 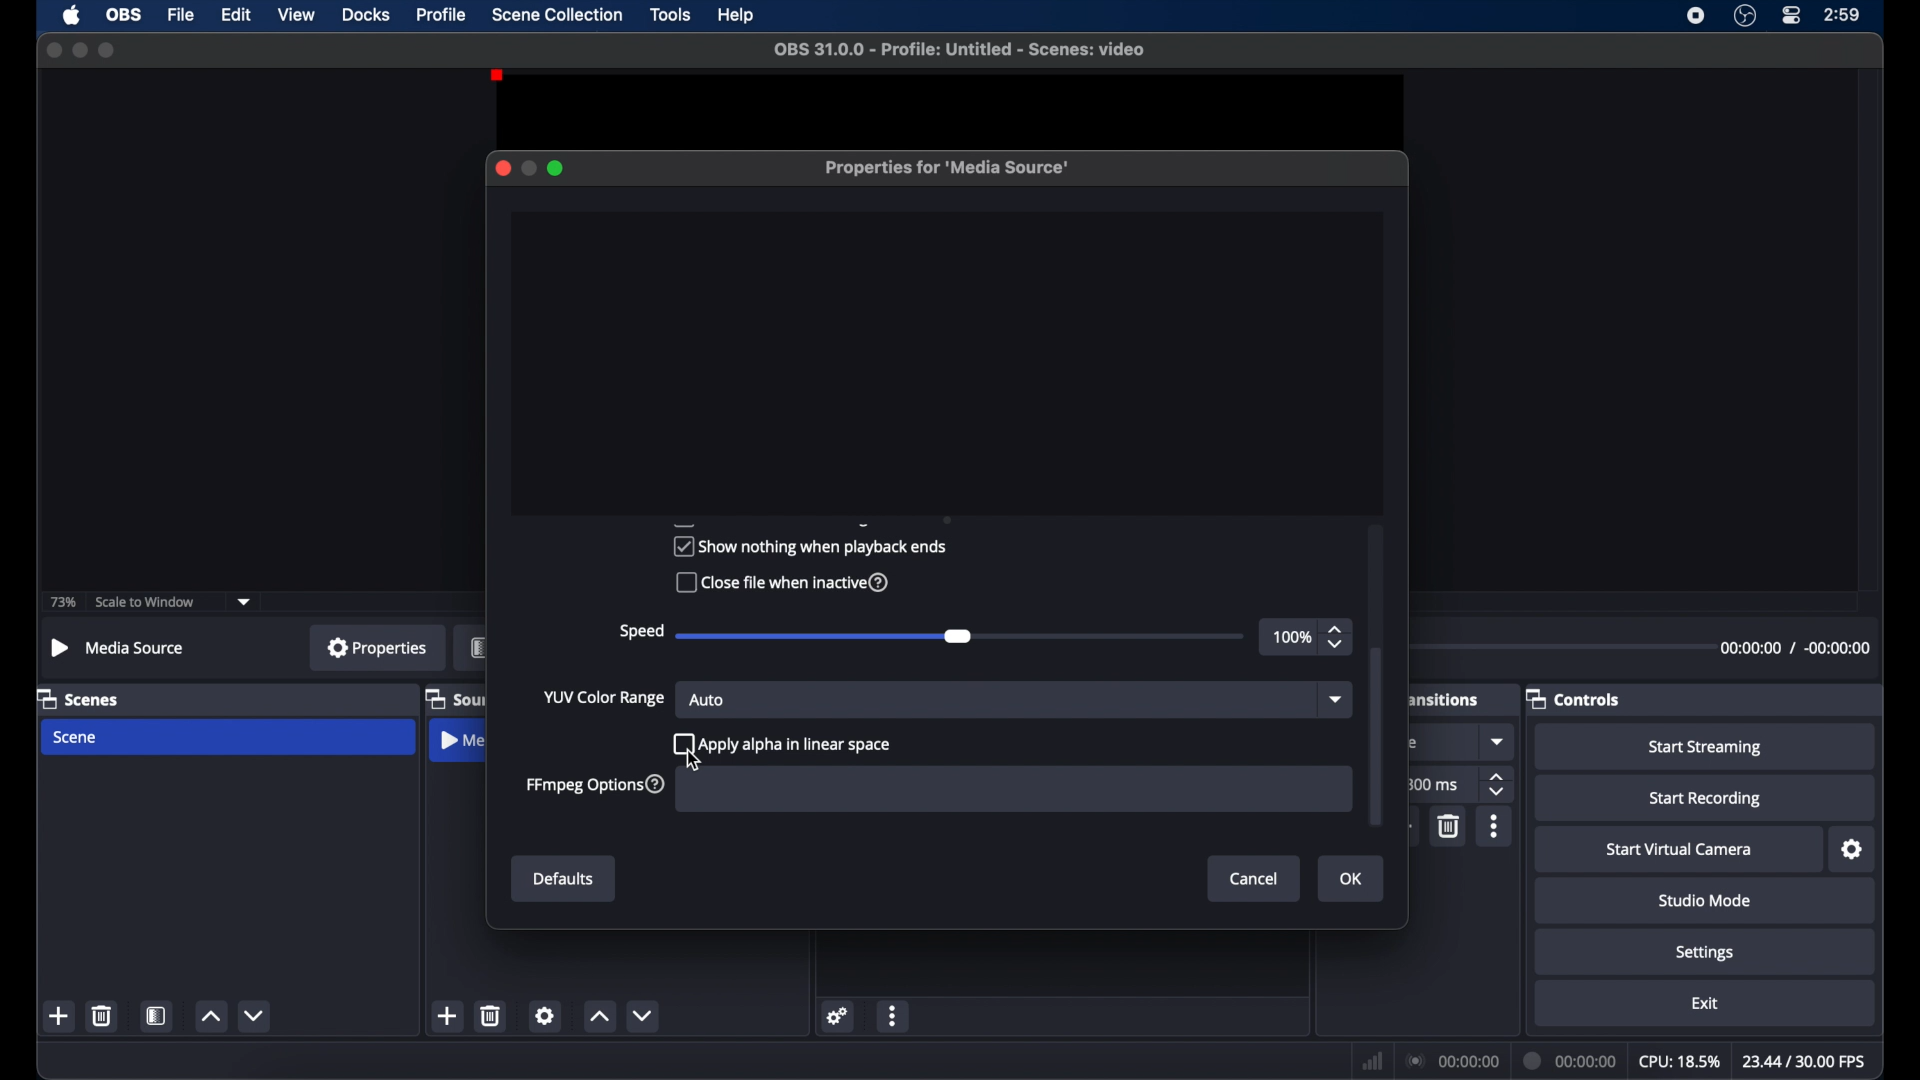 What do you see at coordinates (1798, 647) in the screenshot?
I see `timestamp` at bounding box center [1798, 647].